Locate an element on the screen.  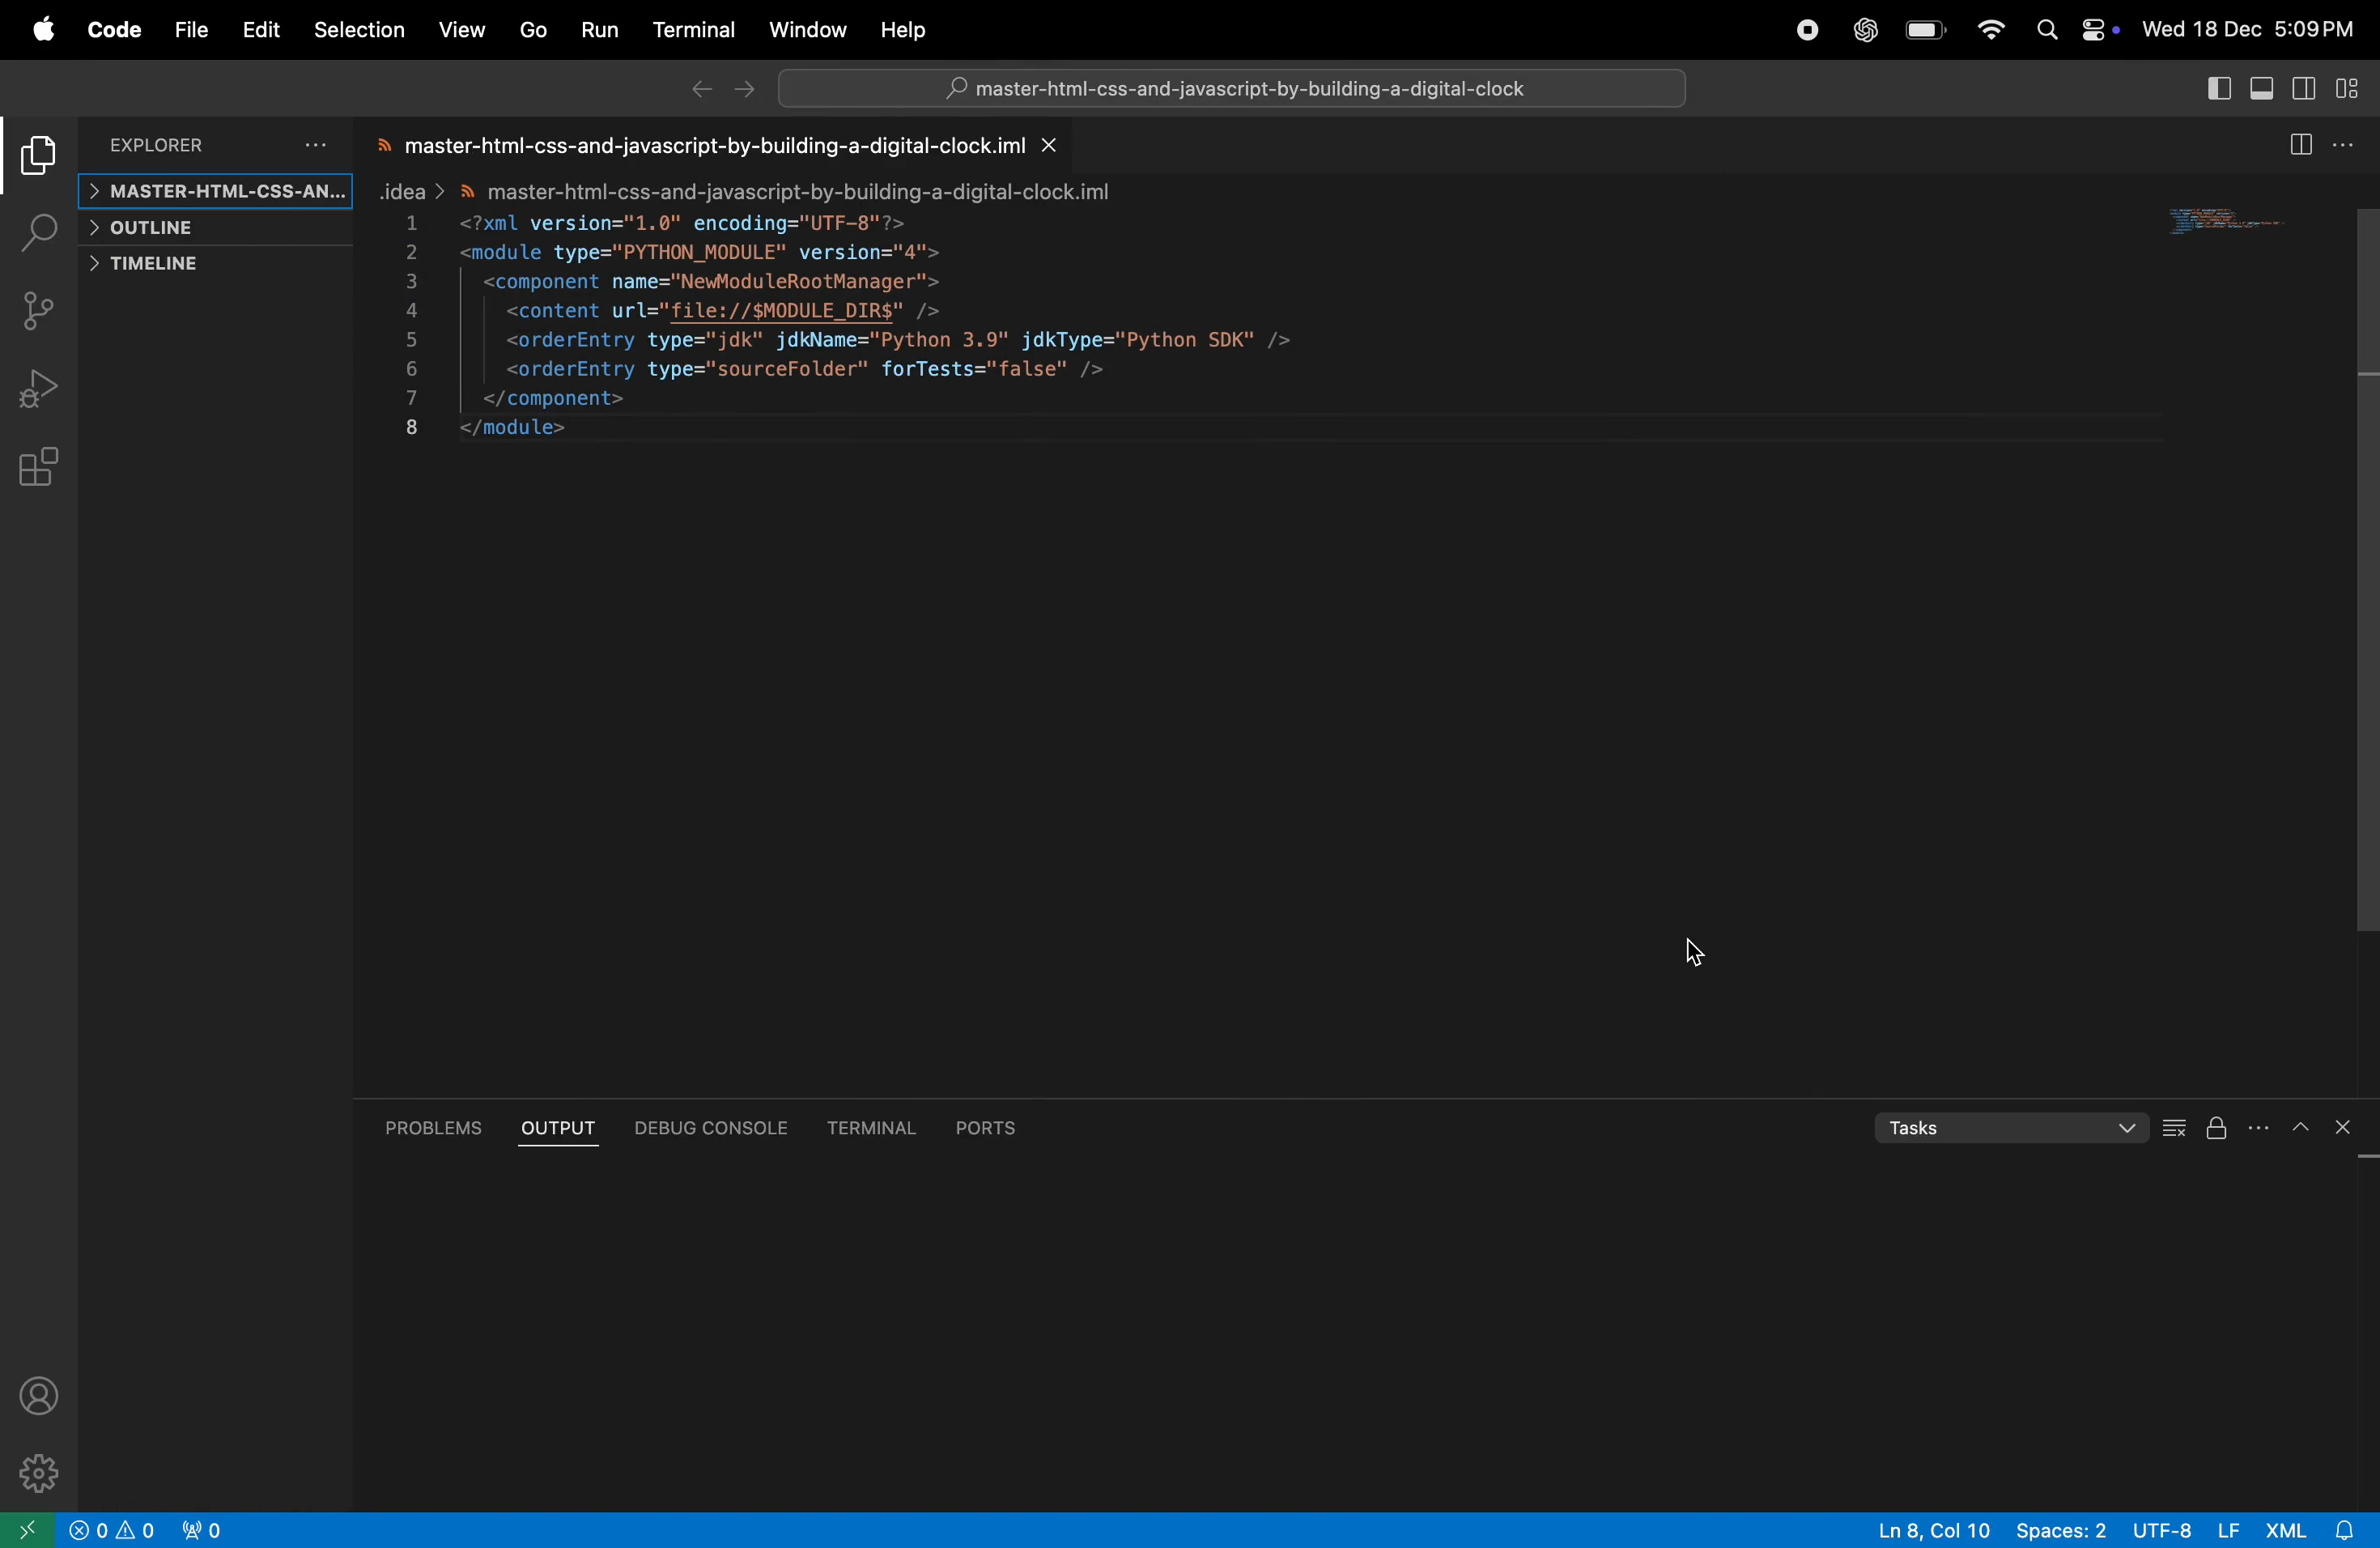
help is located at coordinates (905, 32).